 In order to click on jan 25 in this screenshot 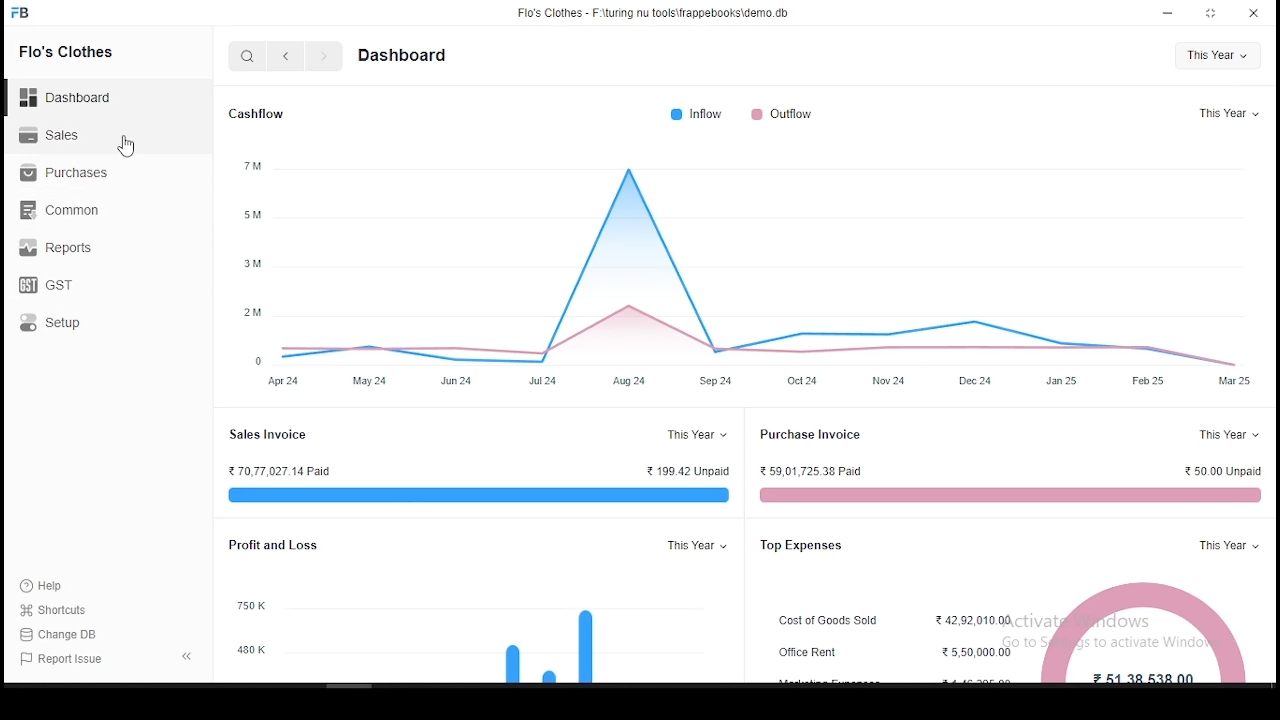, I will do `click(1059, 380)`.